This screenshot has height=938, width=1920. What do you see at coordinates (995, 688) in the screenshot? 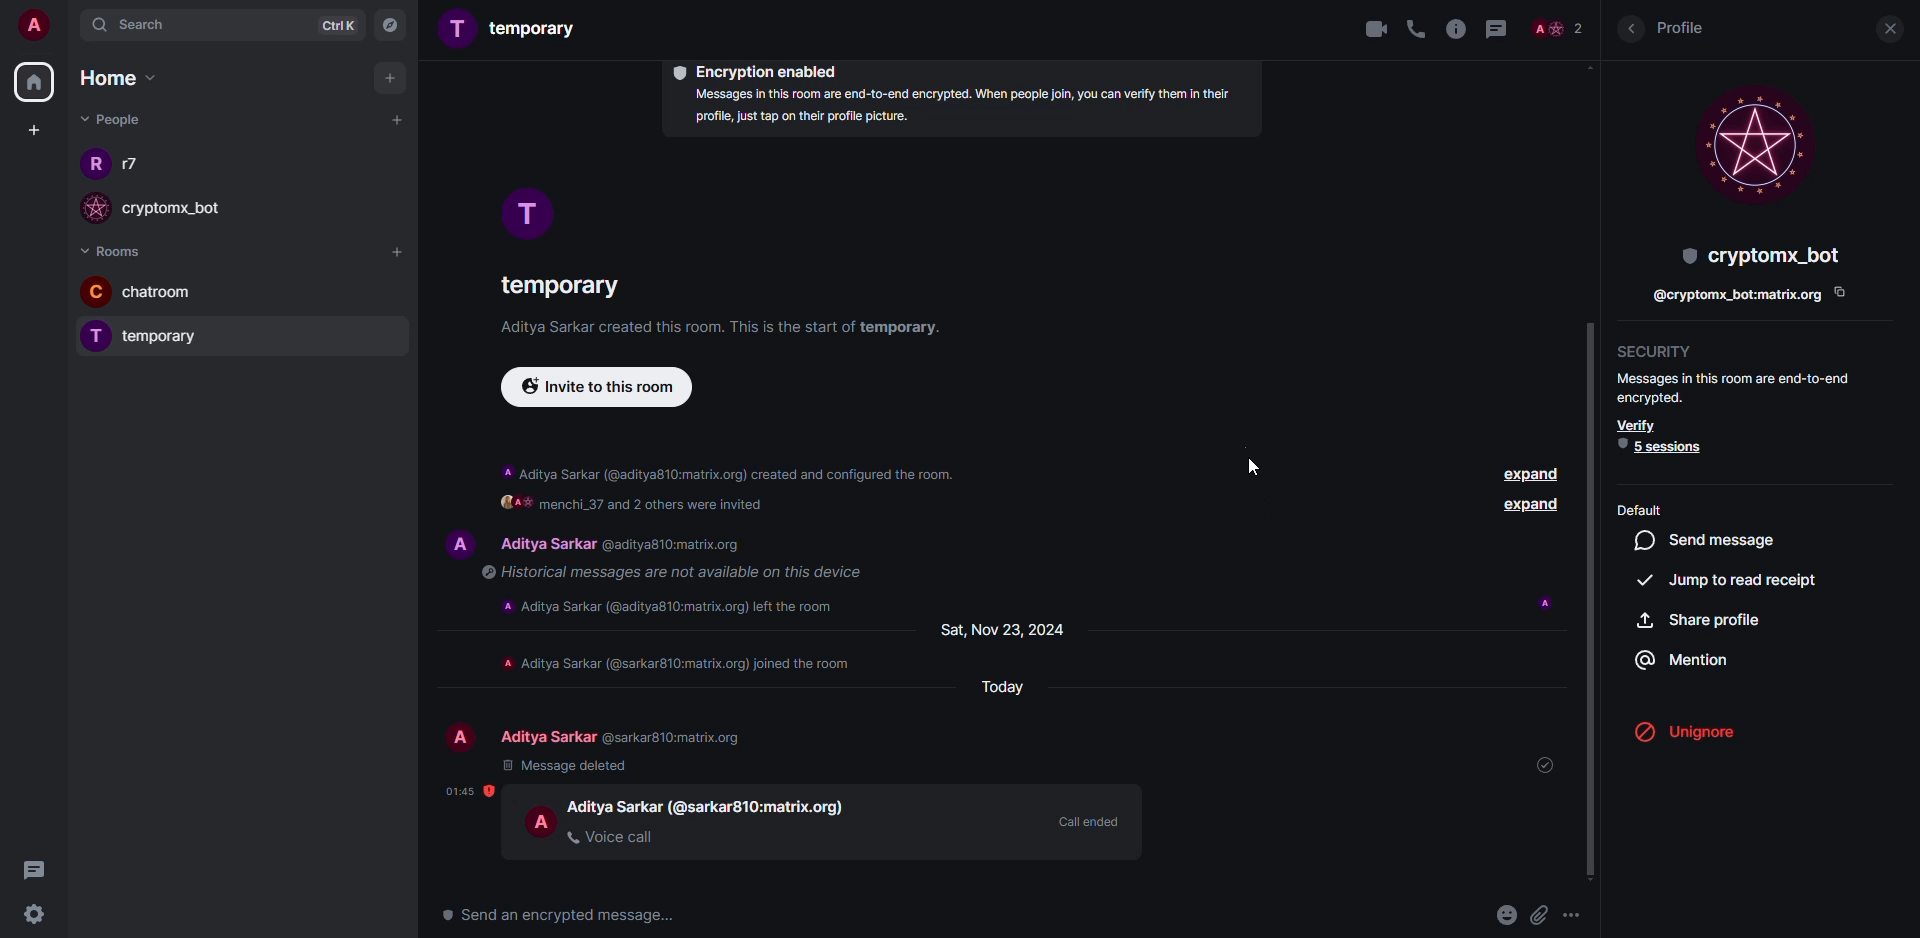
I see `day` at bounding box center [995, 688].